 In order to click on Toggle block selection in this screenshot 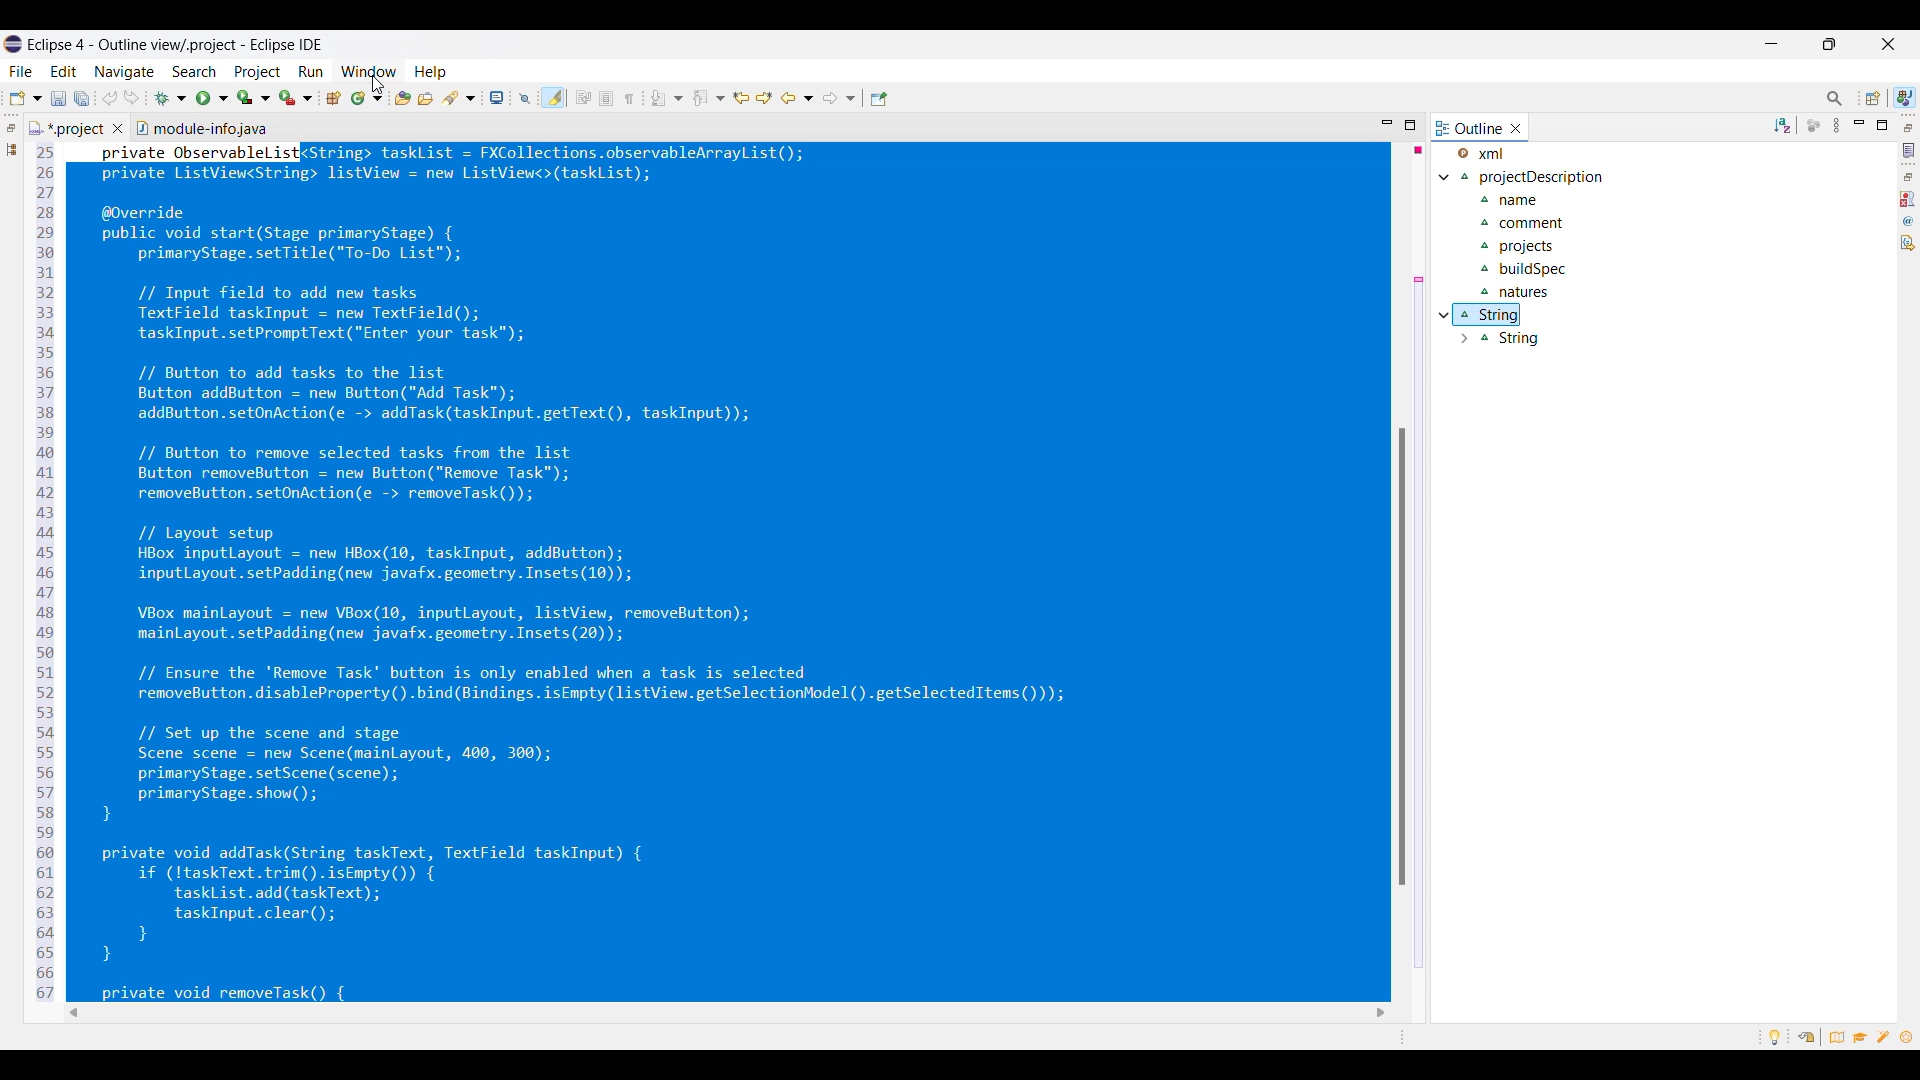, I will do `click(607, 98)`.